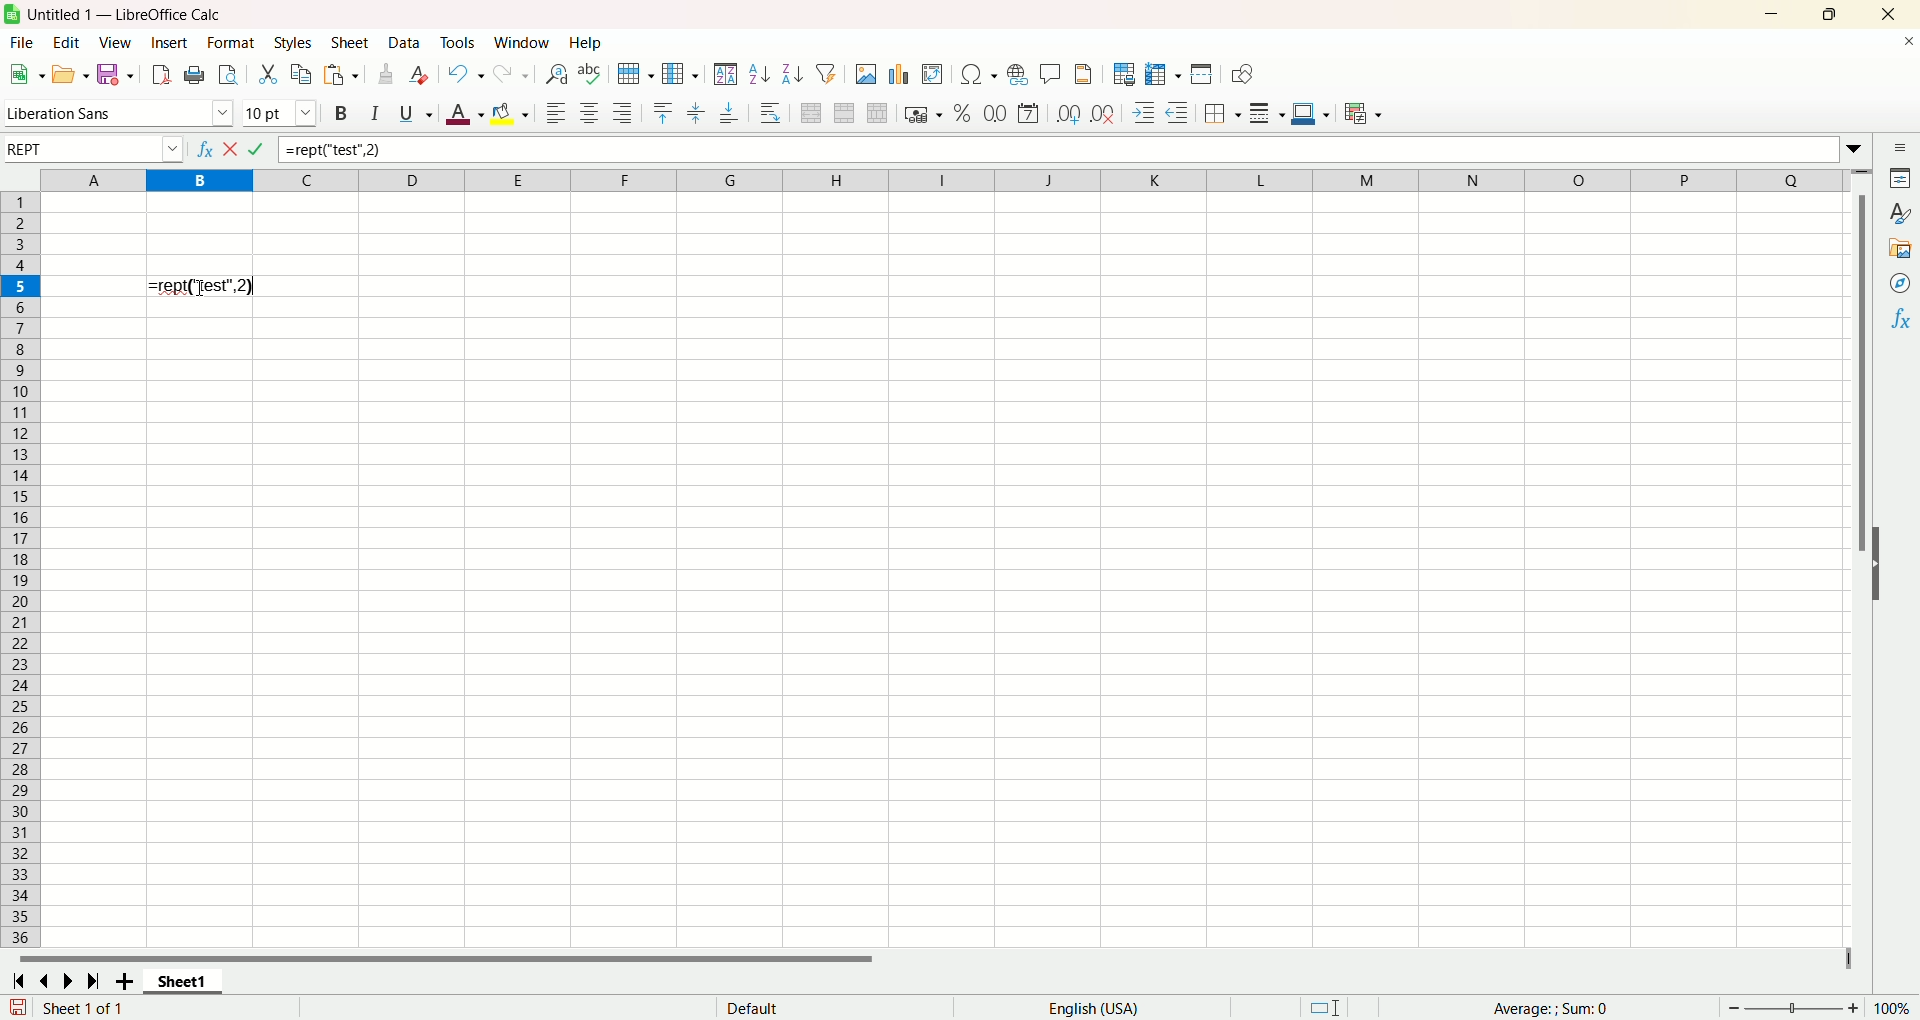  What do you see at coordinates (664, 111) in the screenshot?
I see `align top` at bounding box center [664, 111].